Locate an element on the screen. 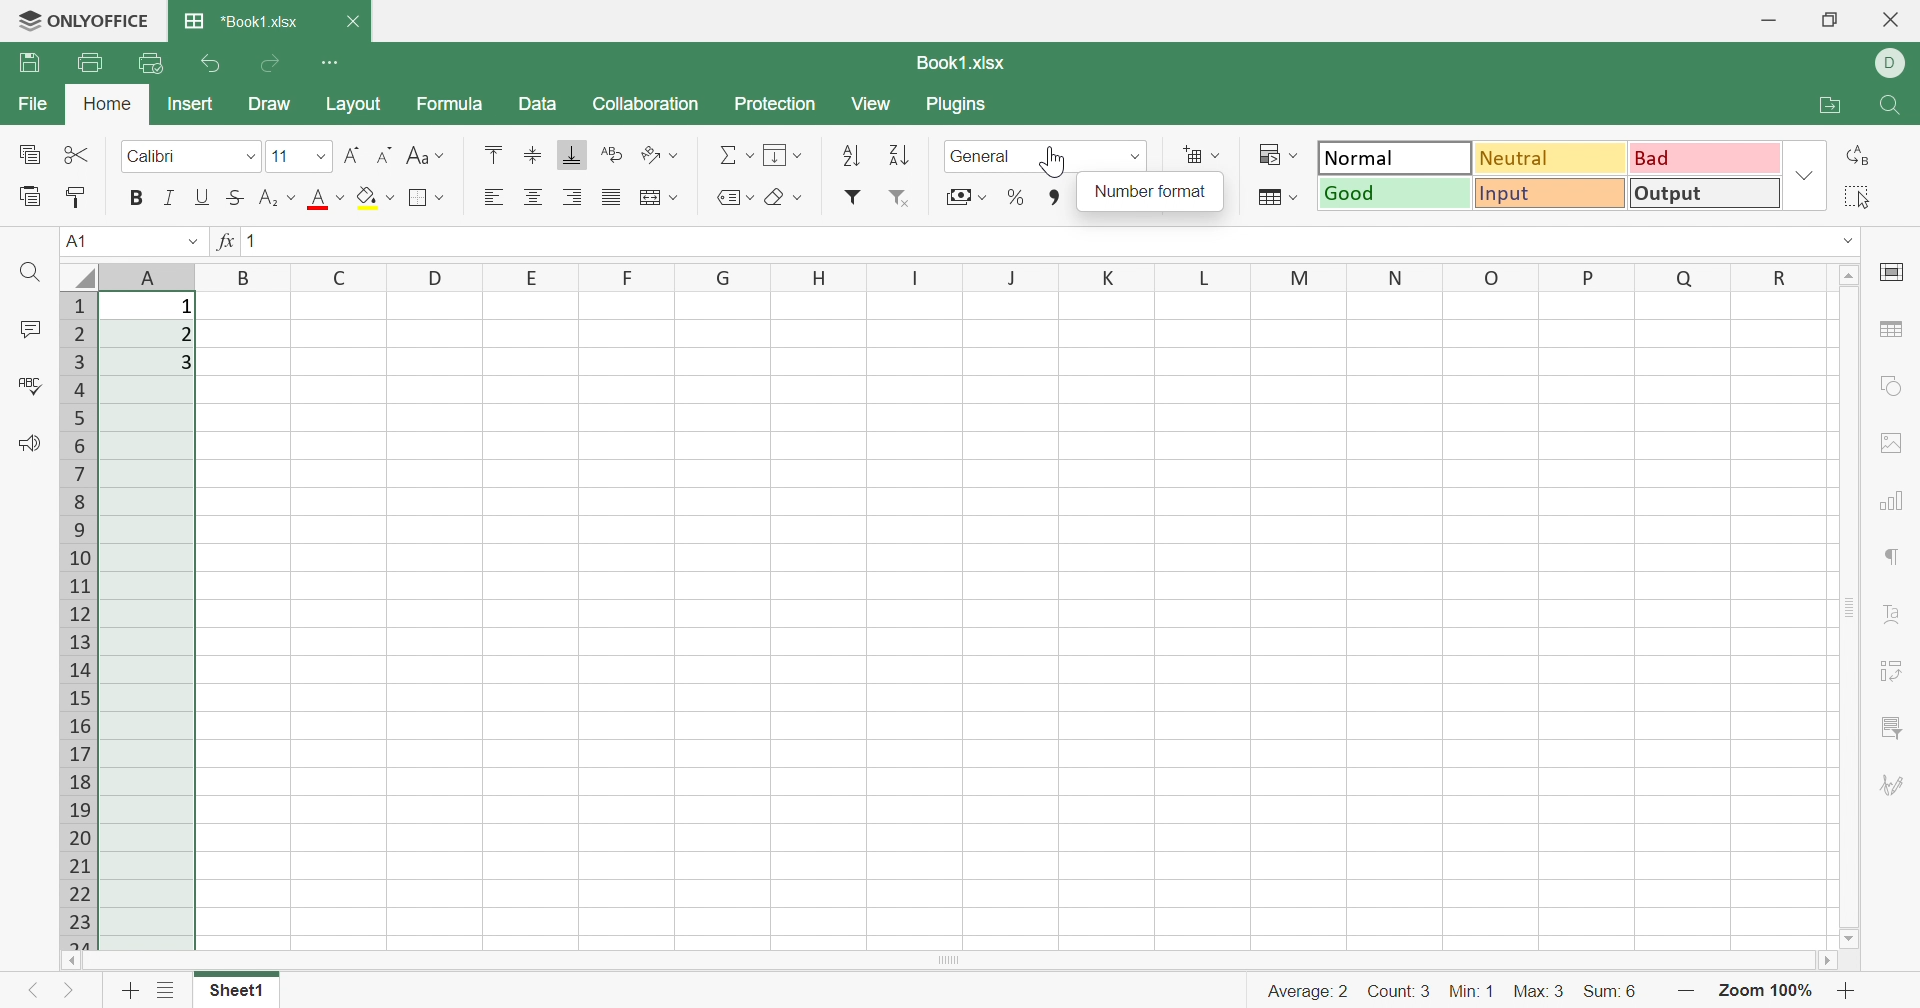 Image resolution: width=1920 pixels, height=1008 pixels. Scroll left is located at coordinates (71, 961).